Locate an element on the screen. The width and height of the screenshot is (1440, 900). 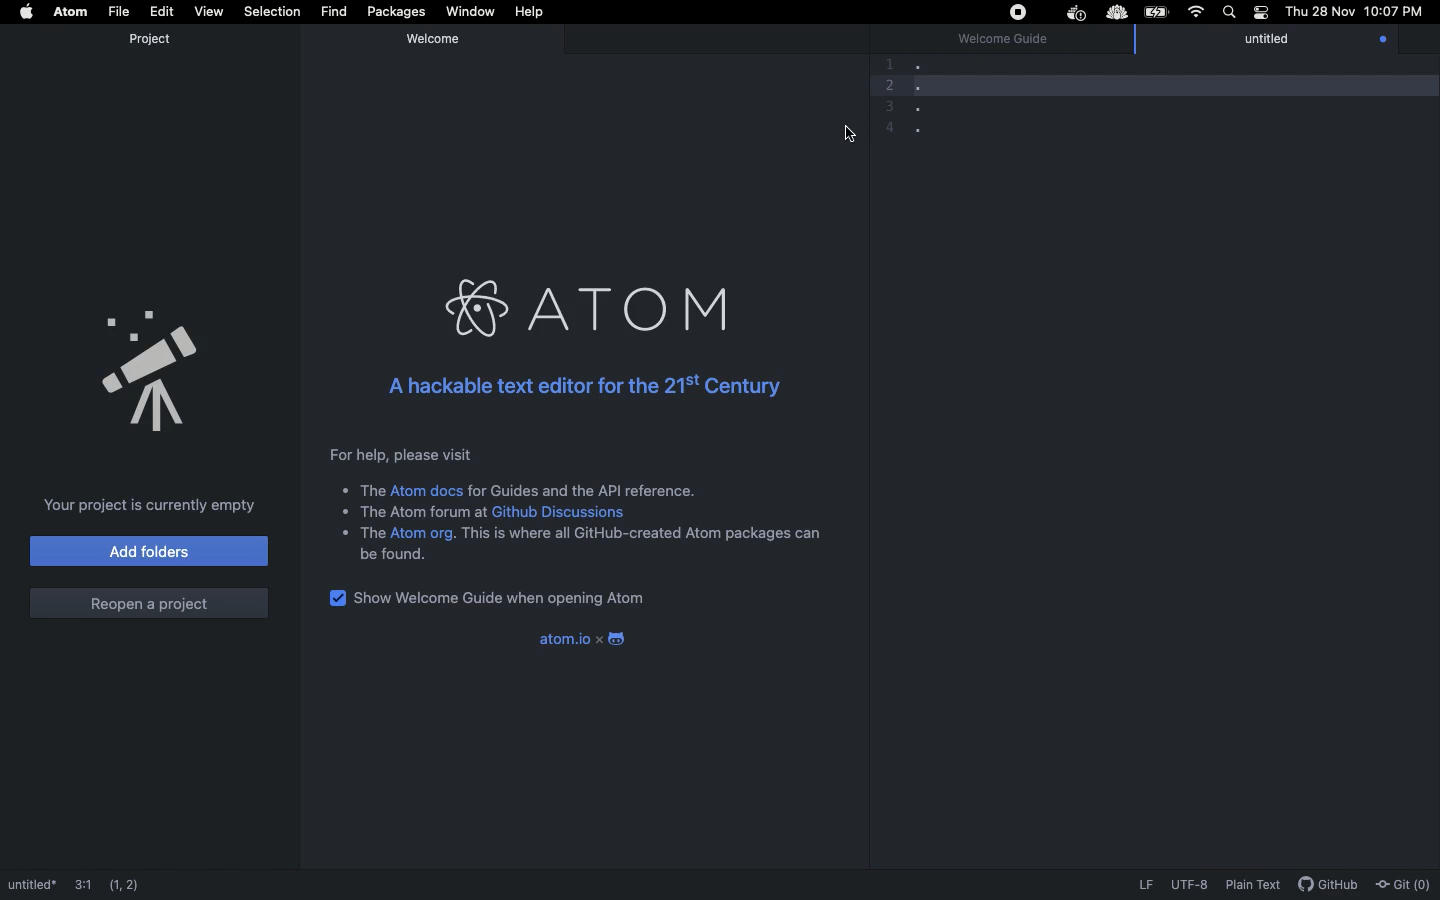
text is located at coordinates (363, 491).